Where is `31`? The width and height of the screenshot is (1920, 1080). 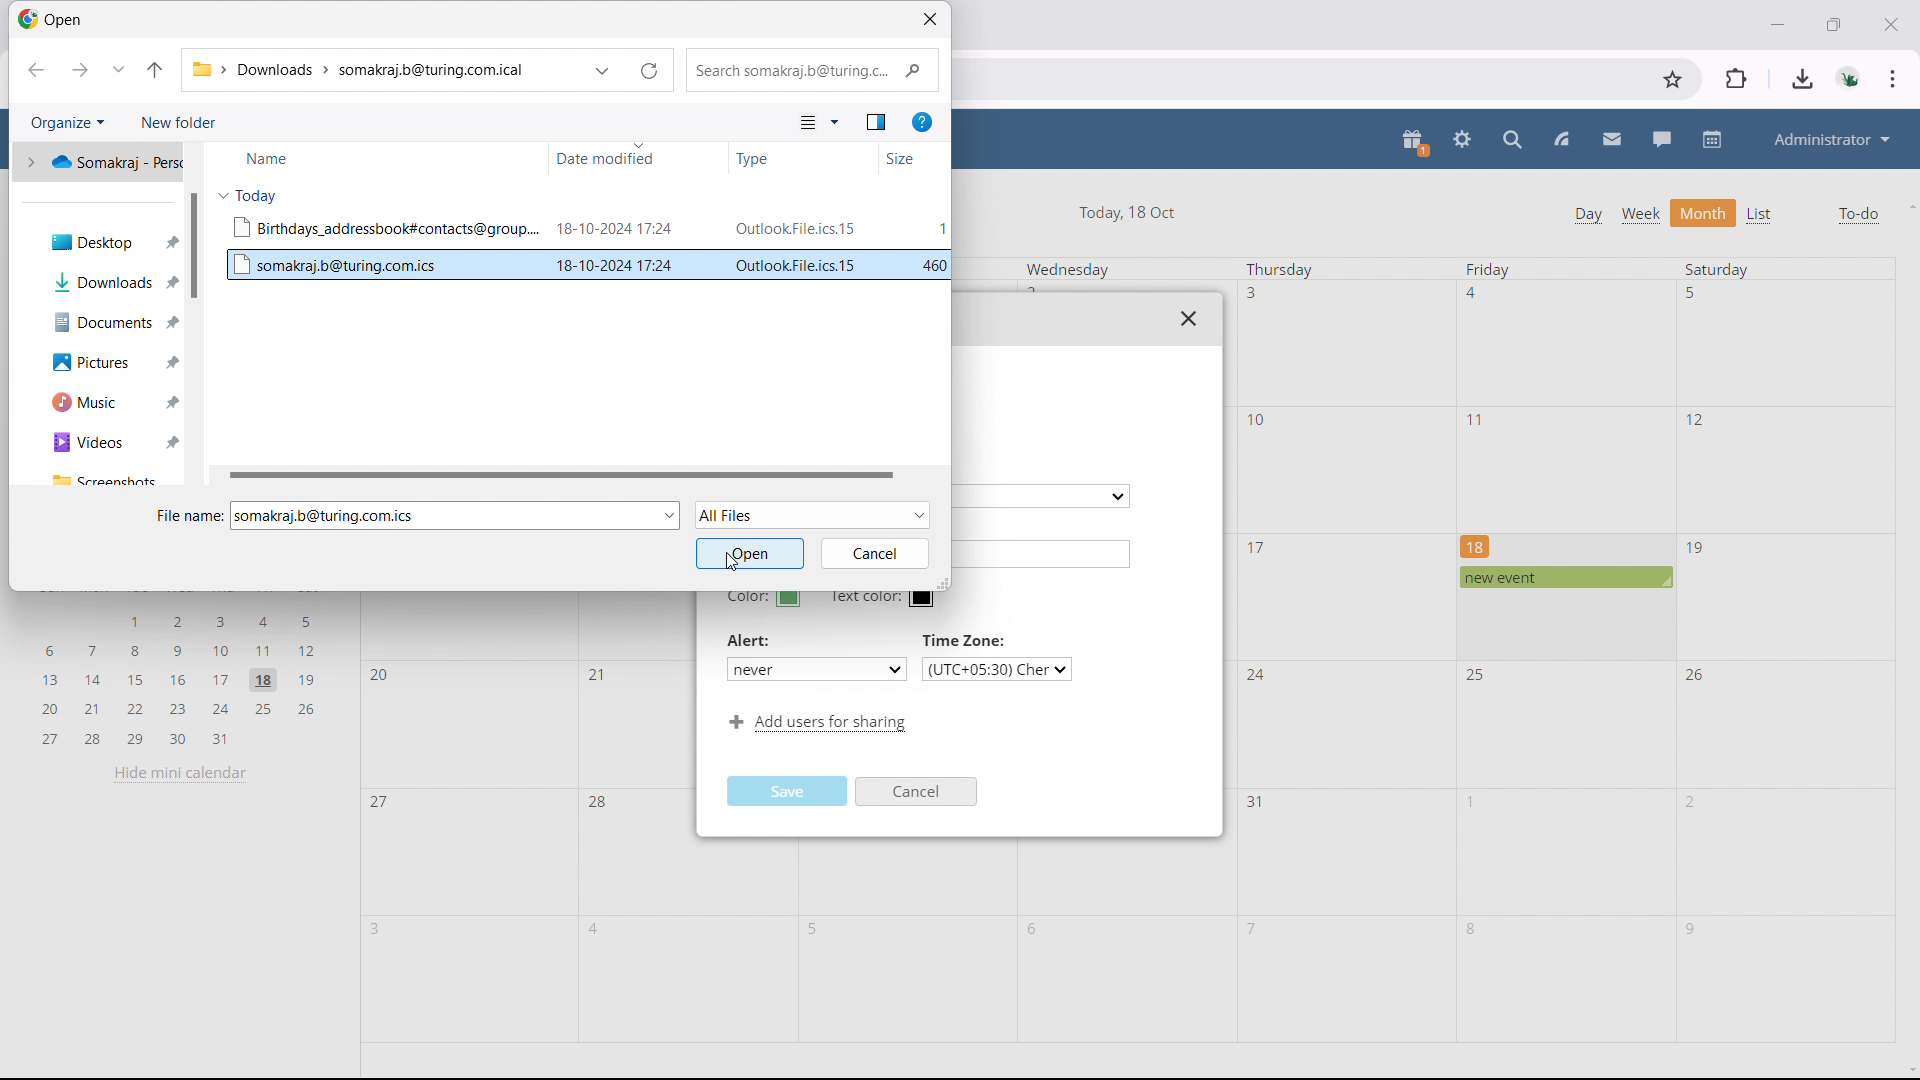 31 is located at coordinates (1256, 802).